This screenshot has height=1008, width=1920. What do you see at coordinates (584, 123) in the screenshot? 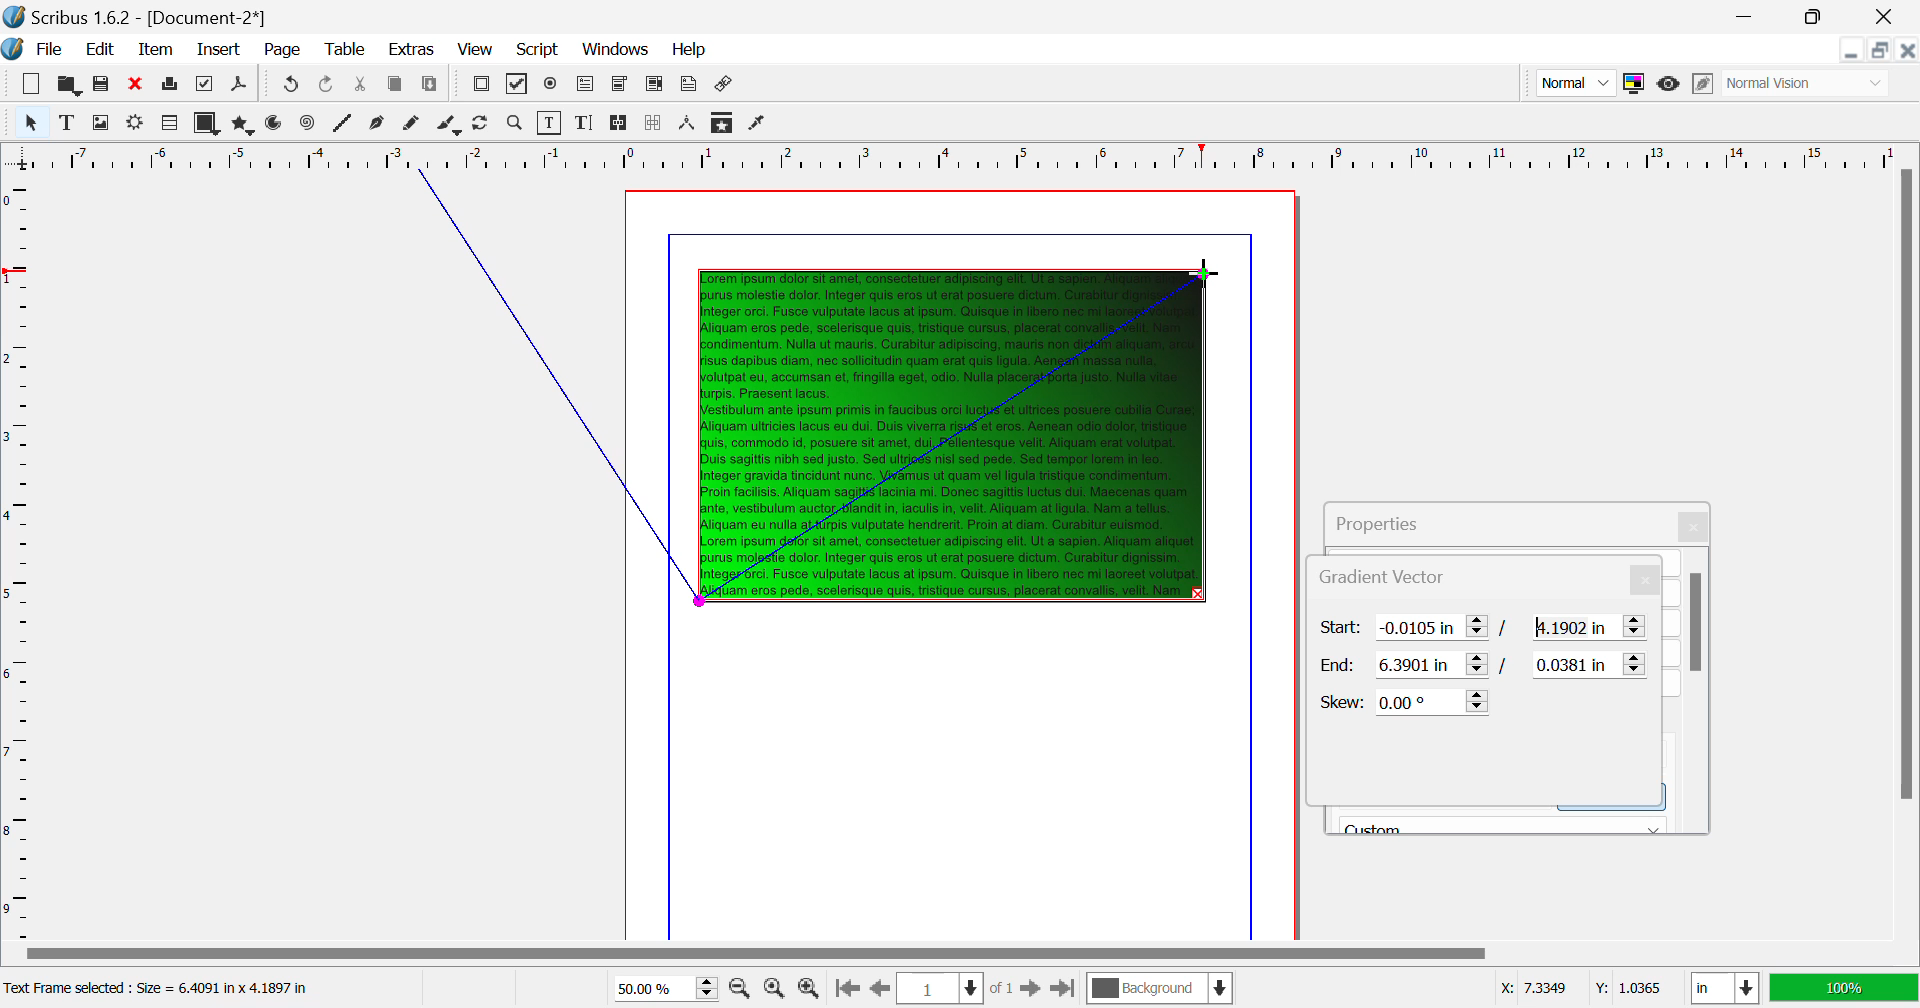
I see `Edit Text with Story Editor` at bounding box center [584, 123].